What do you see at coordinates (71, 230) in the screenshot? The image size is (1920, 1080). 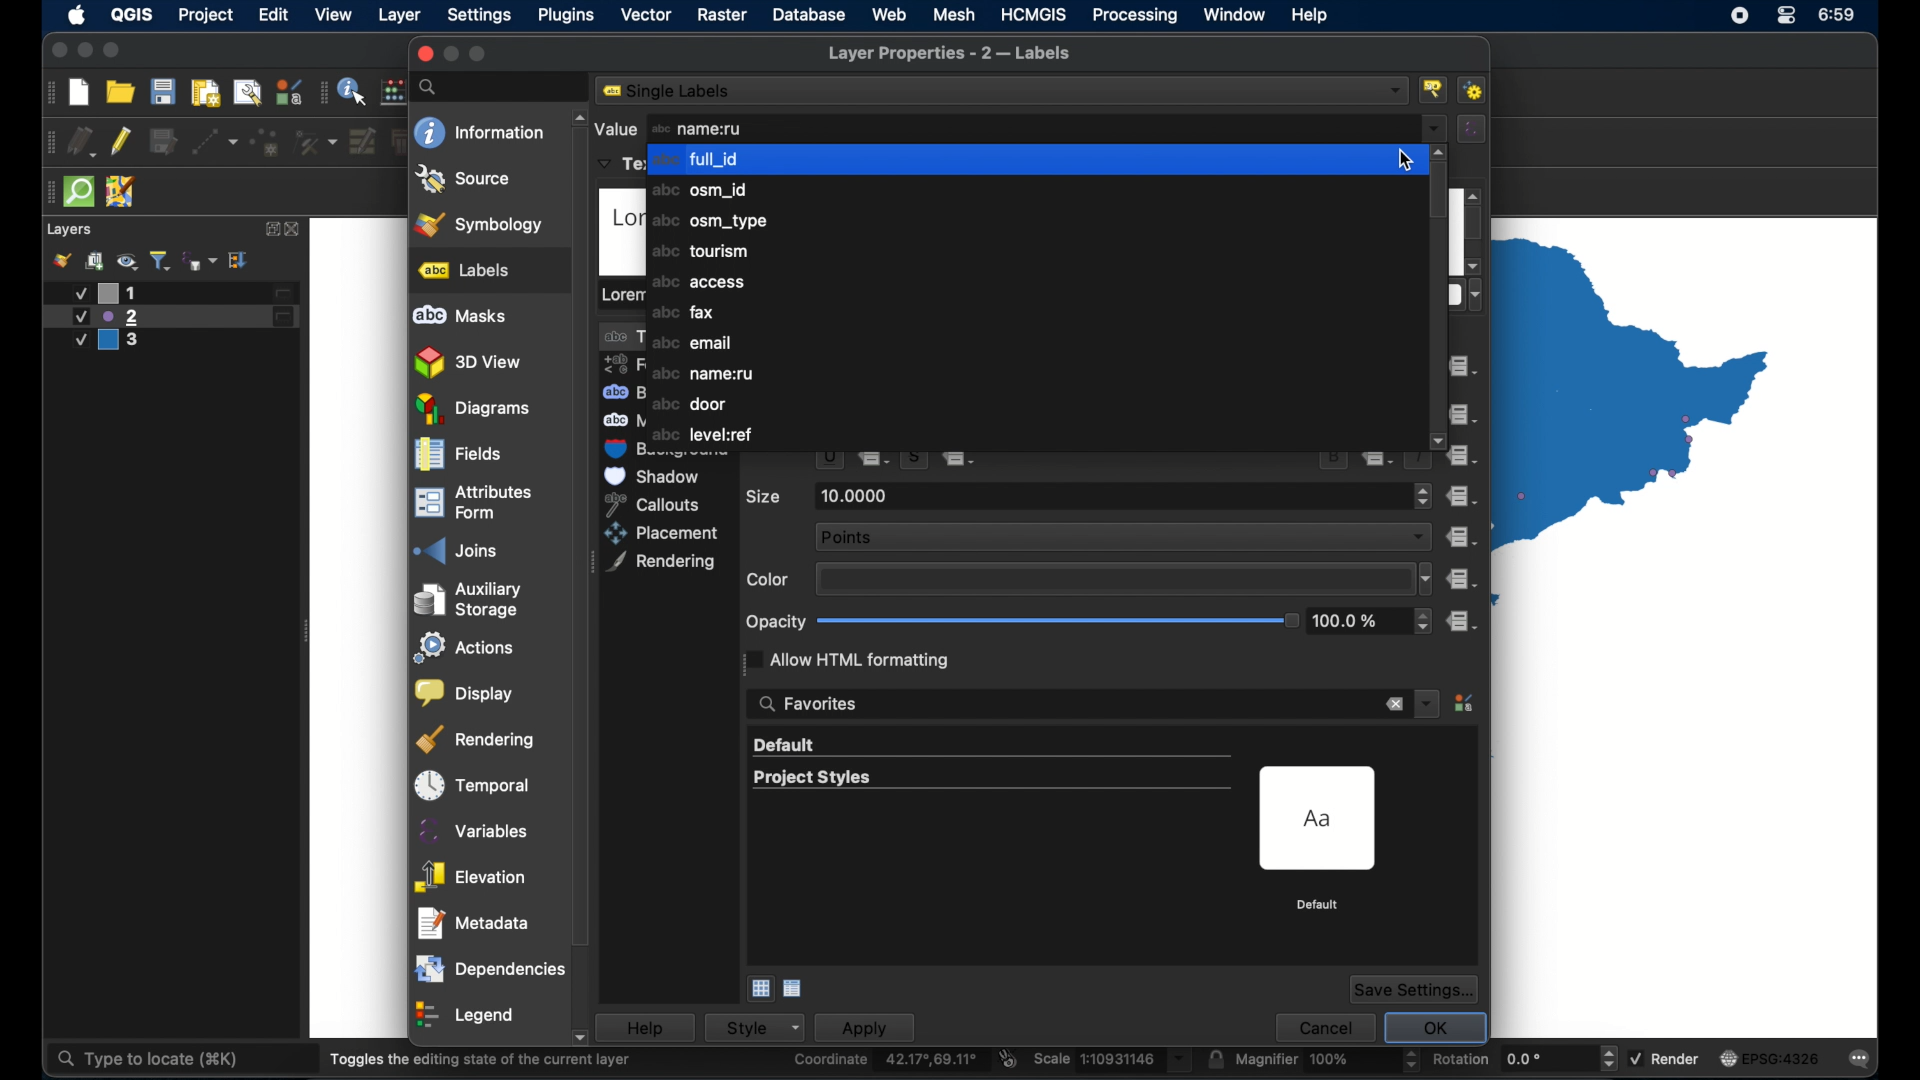 I see `layers` at bounding box center [71, 230].